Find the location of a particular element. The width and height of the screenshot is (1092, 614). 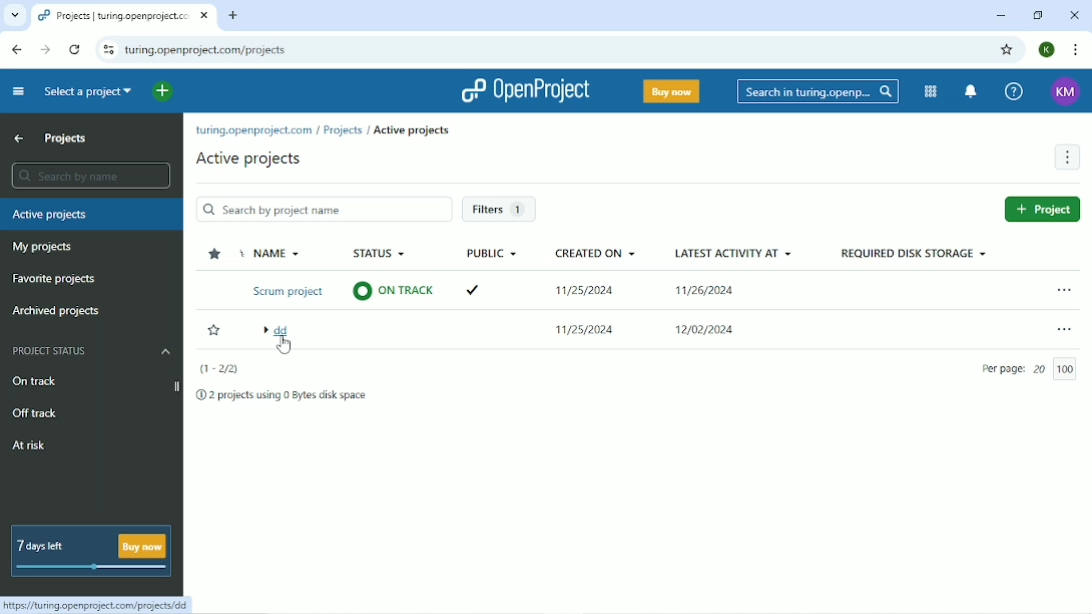

More is located at coordinates (1067, 157).